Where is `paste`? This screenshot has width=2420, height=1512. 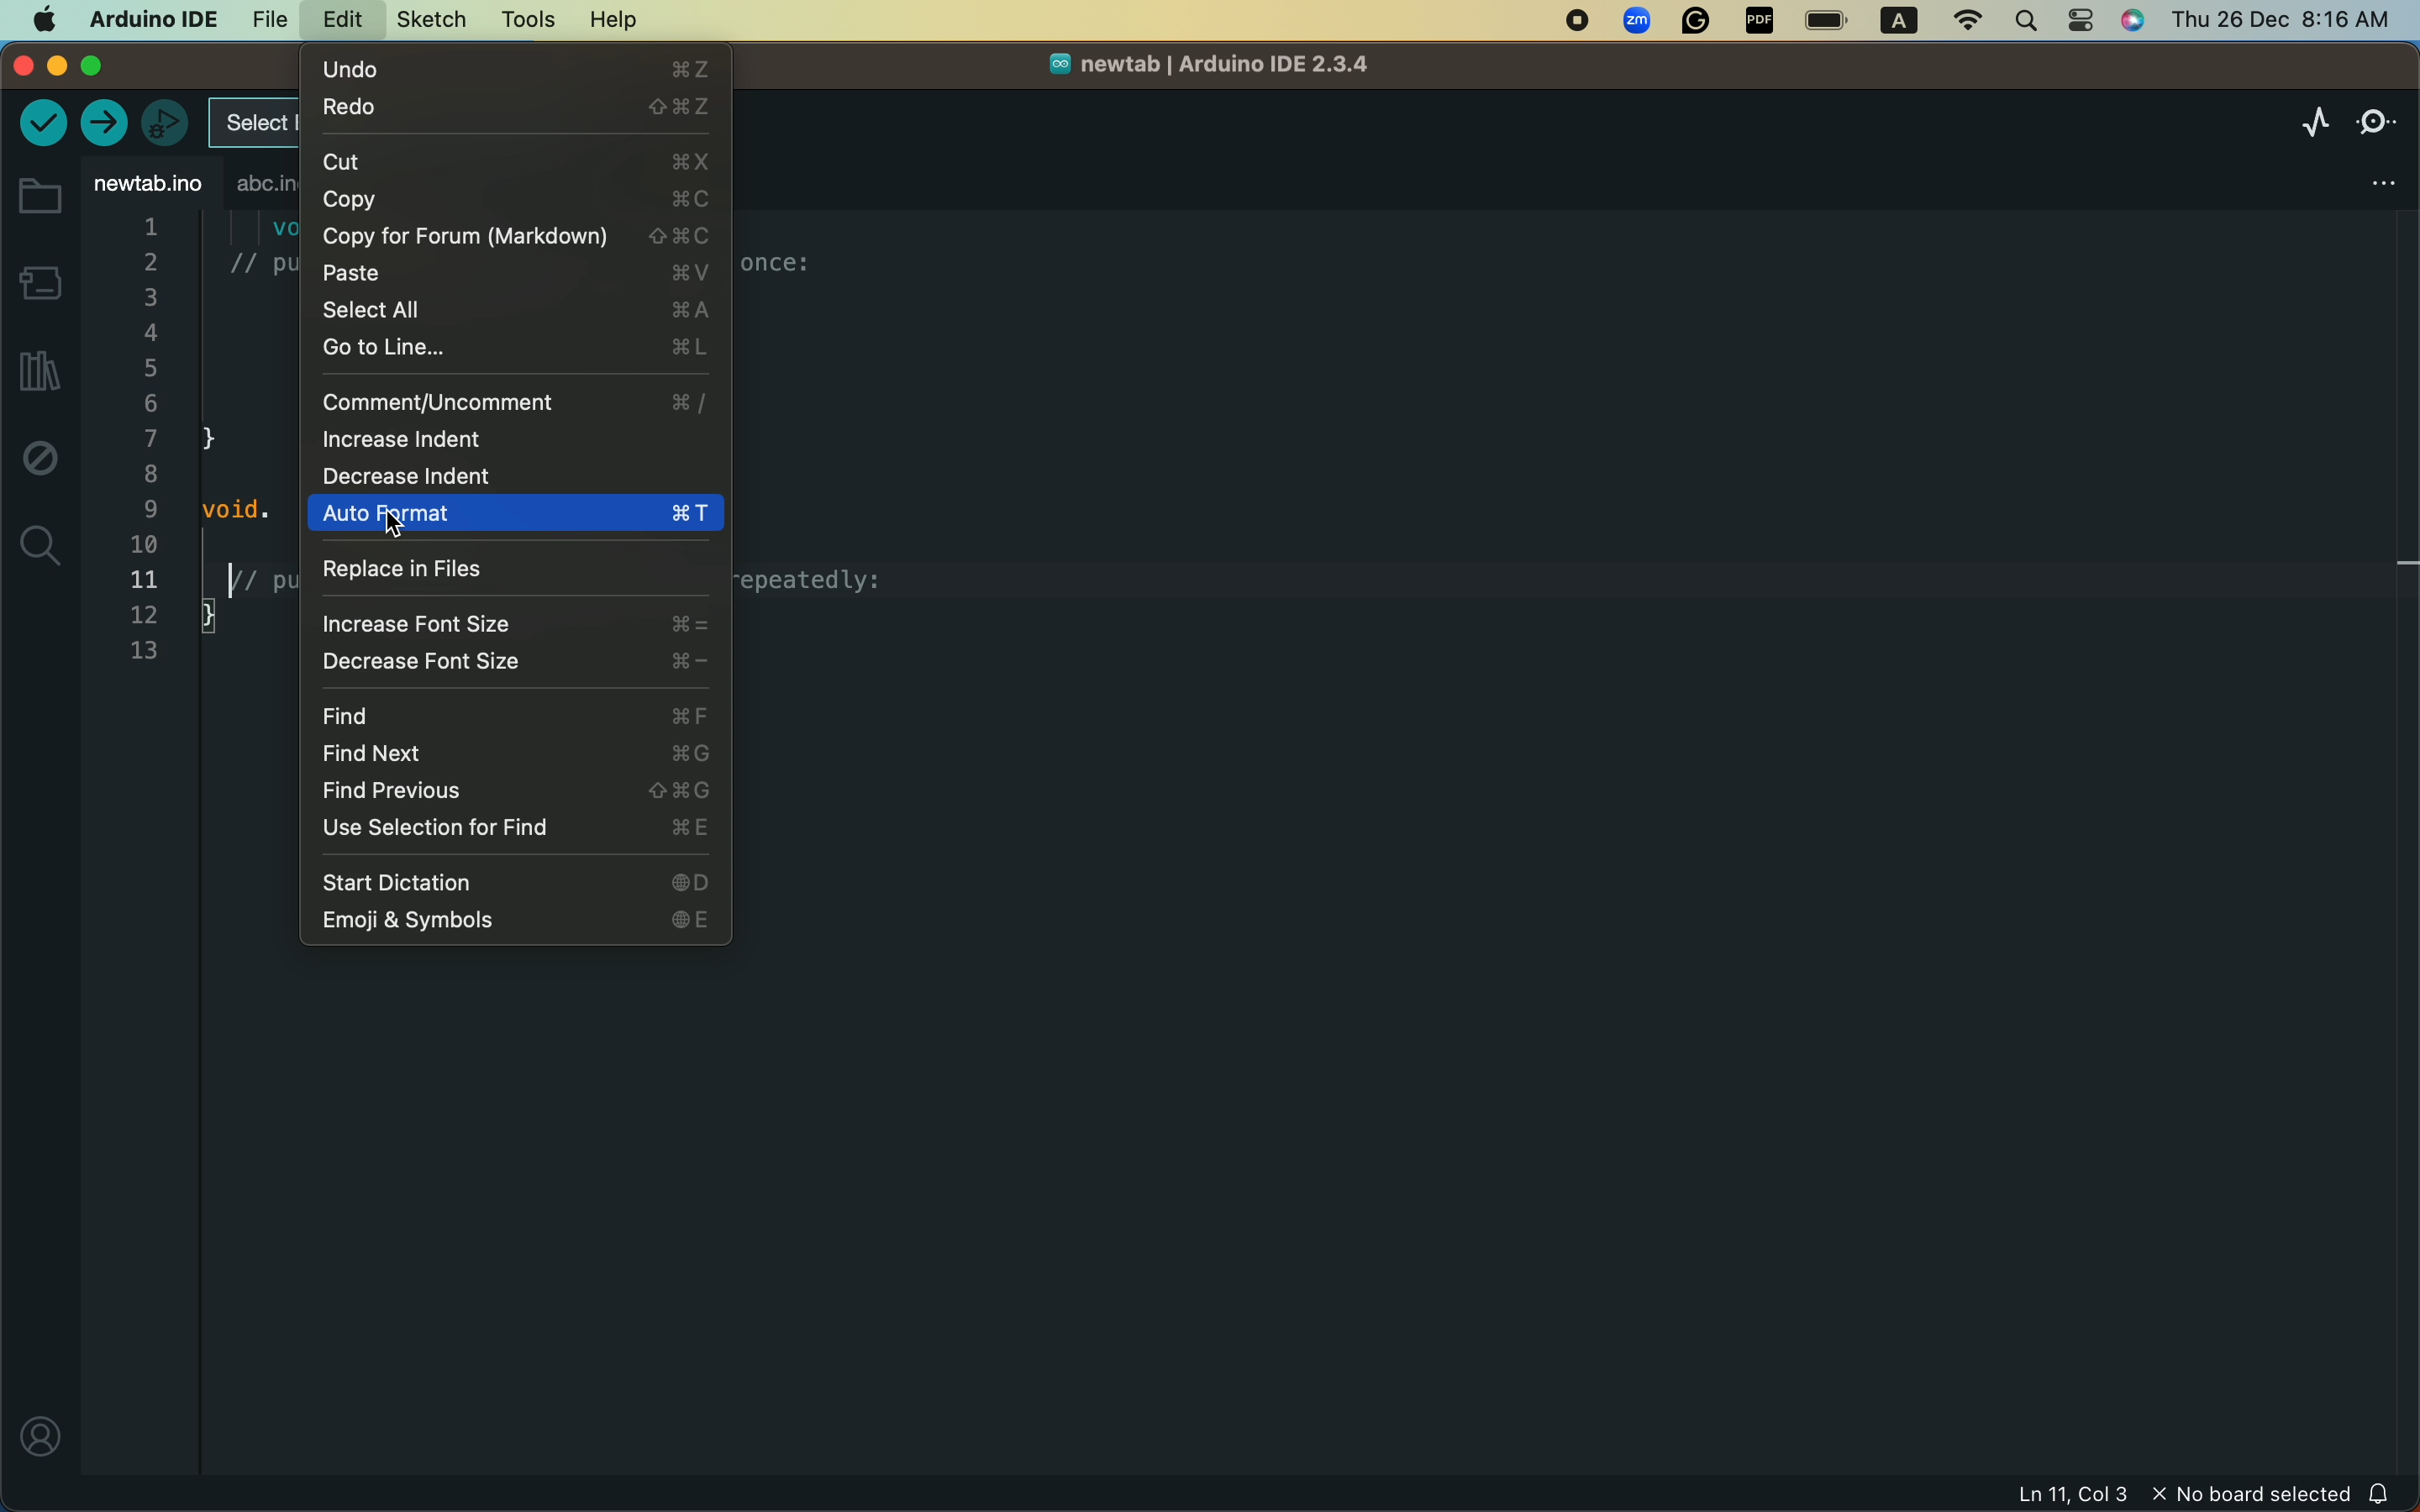 paste is located at coordinates (519, 274).